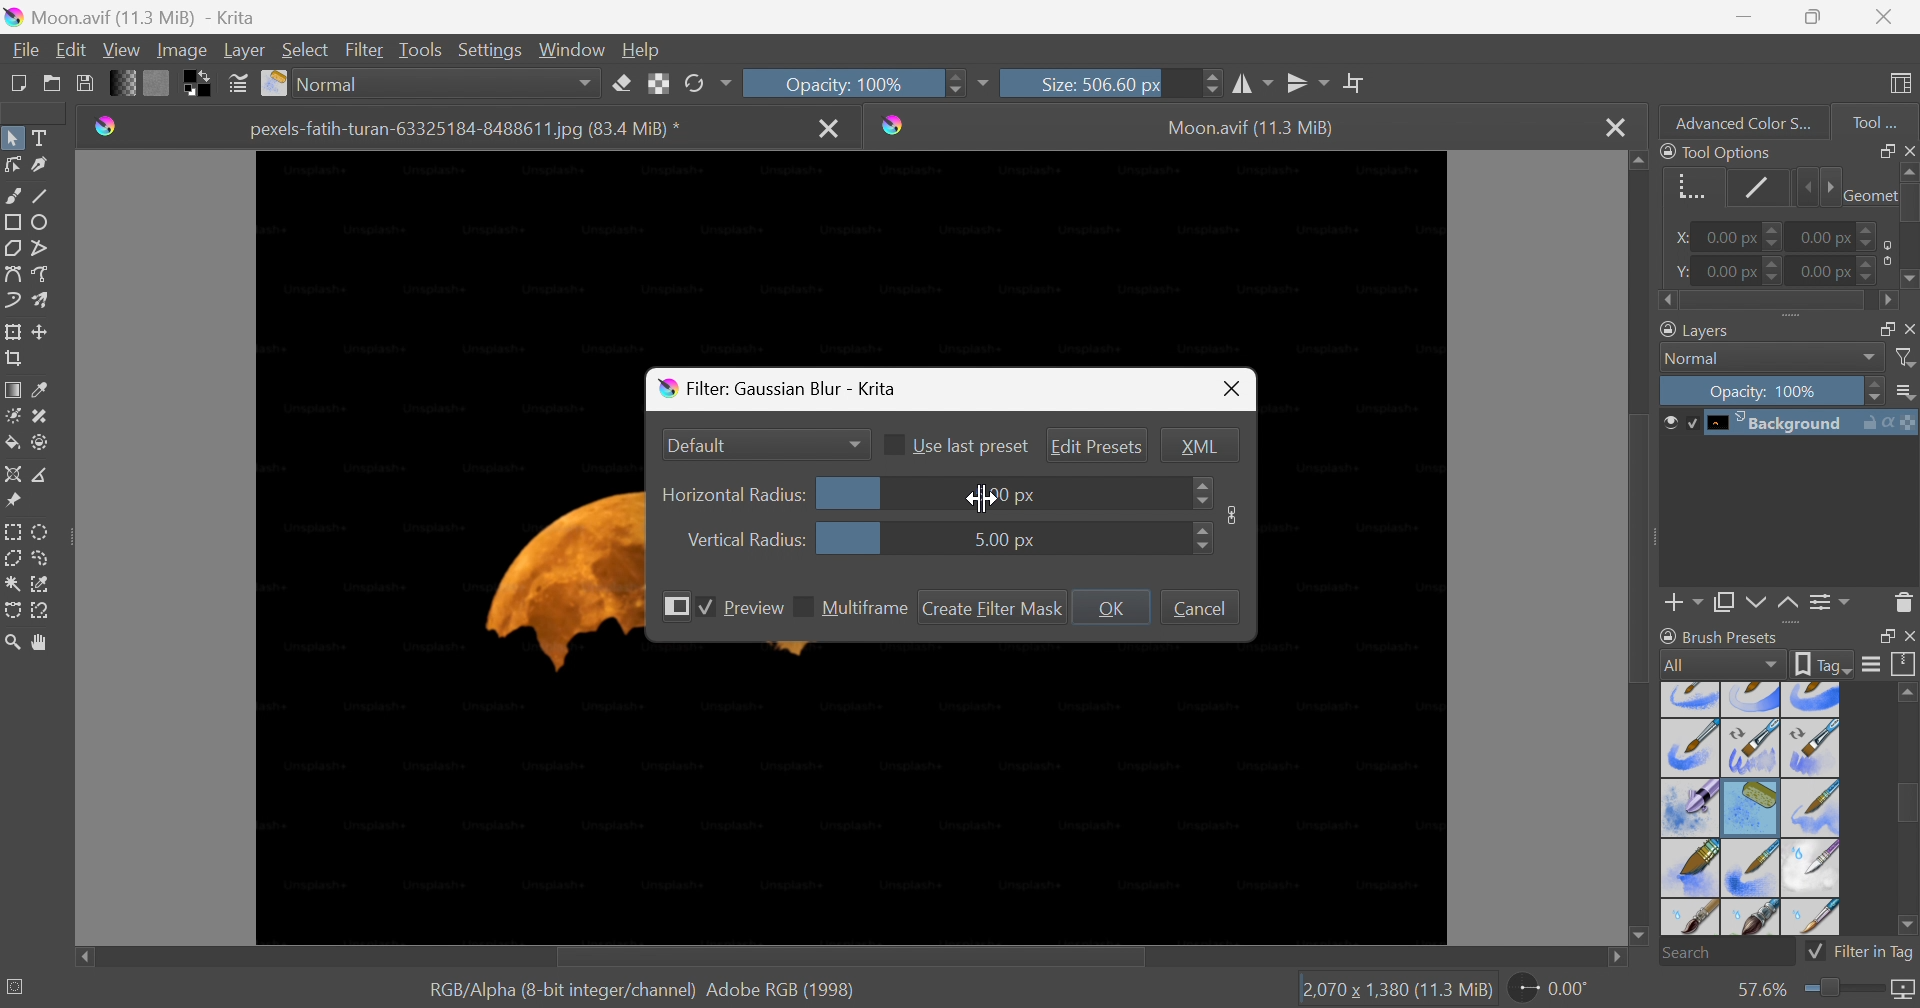 Image resolution: width=1920 pixels, height=1008 pixels. What do you see at coordinates (1751, 121) in the screenshot?
I see `Advanced color` at bounding box center [1751, 121].